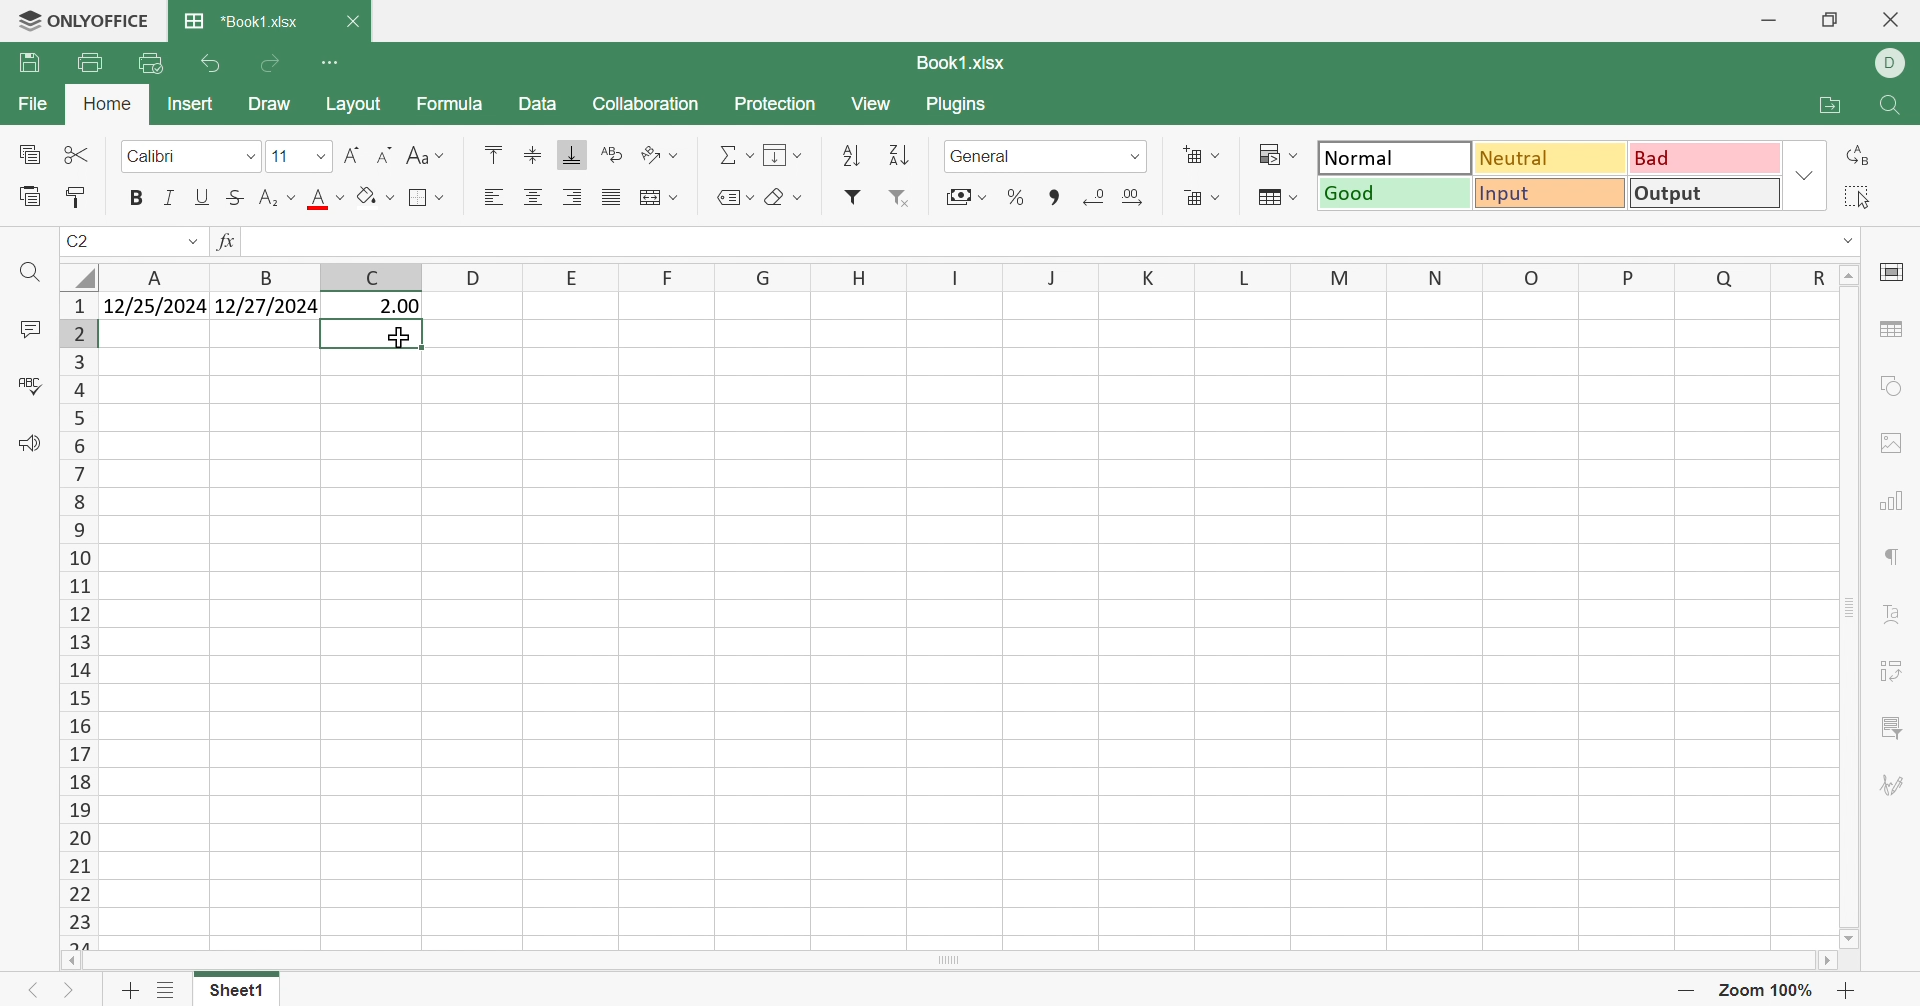 Image resolution: width=1920 pixels, height=1006 pixels. What do you see at coordinates (987, 158) in the screenshot?
I see `number` at bounding box center [987, 158].